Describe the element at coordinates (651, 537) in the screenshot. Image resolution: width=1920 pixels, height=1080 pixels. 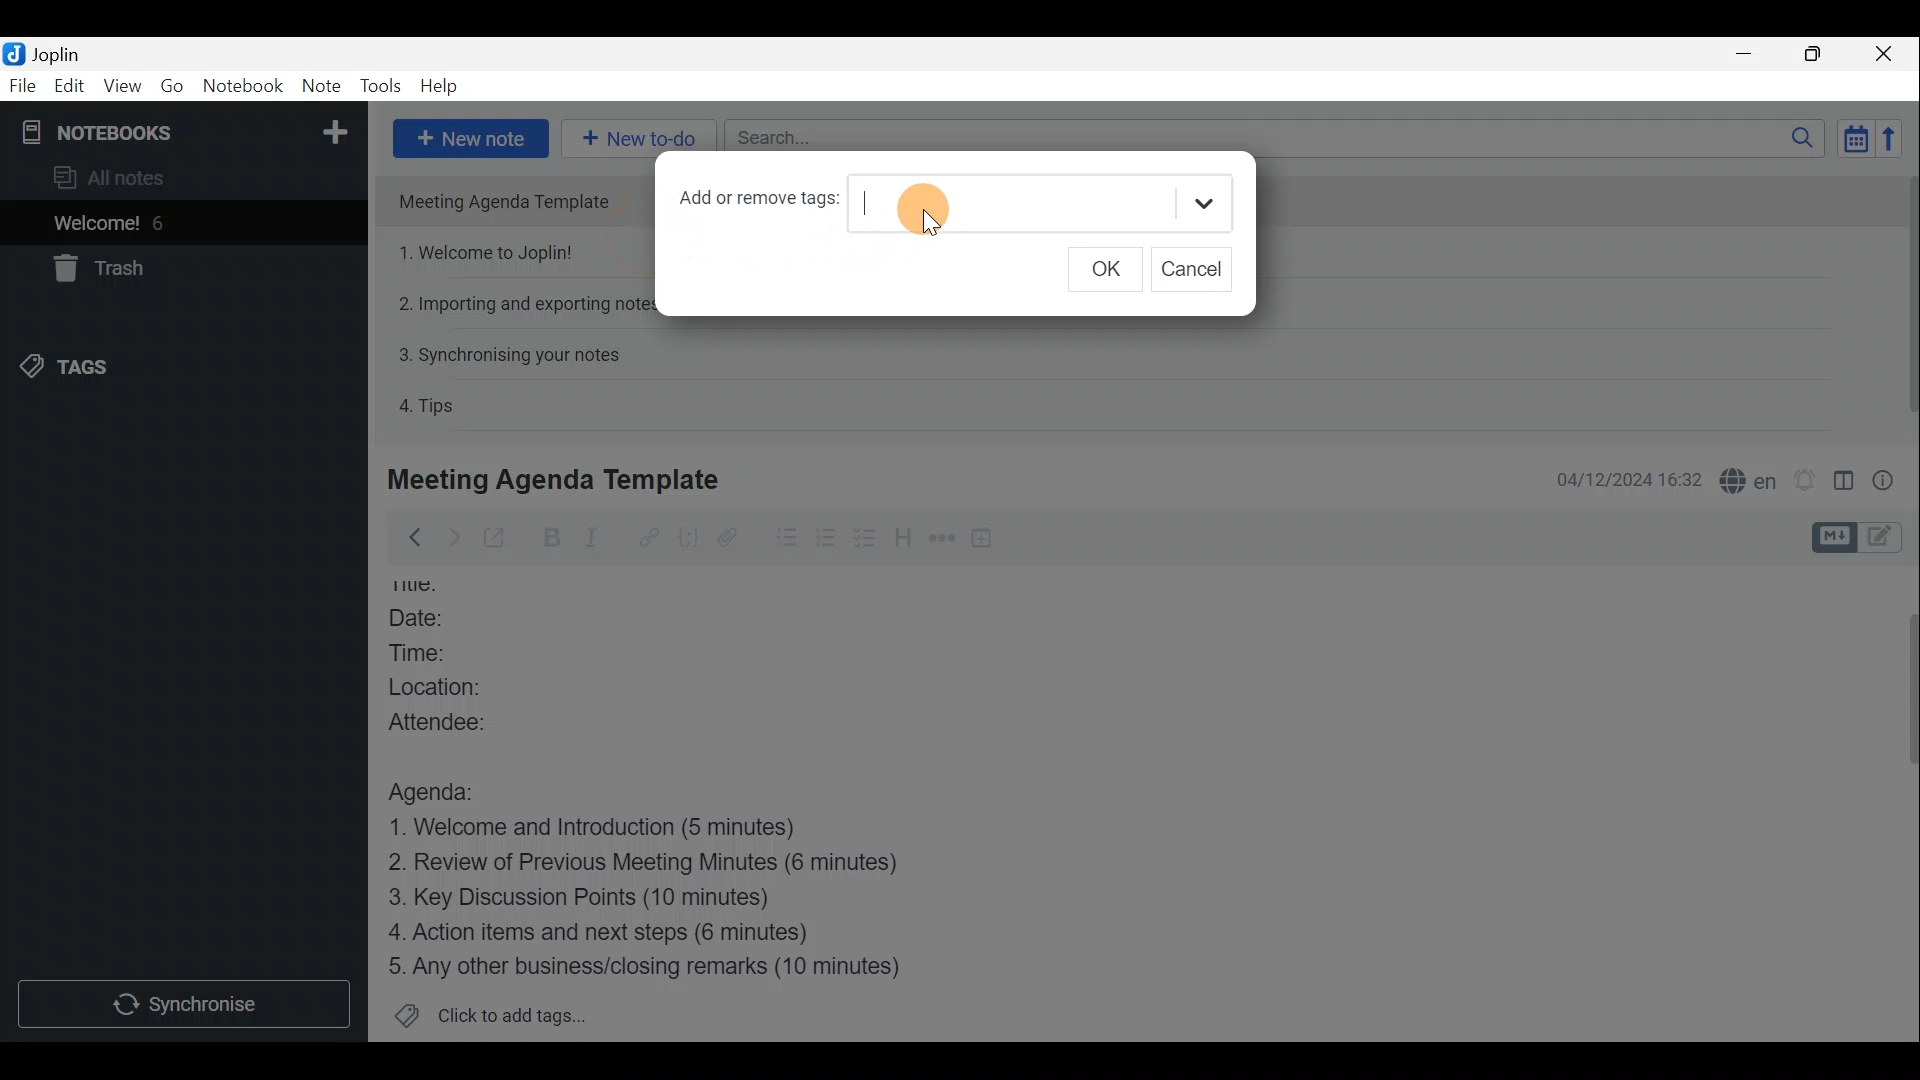
I see `Hyperlink` at that location.